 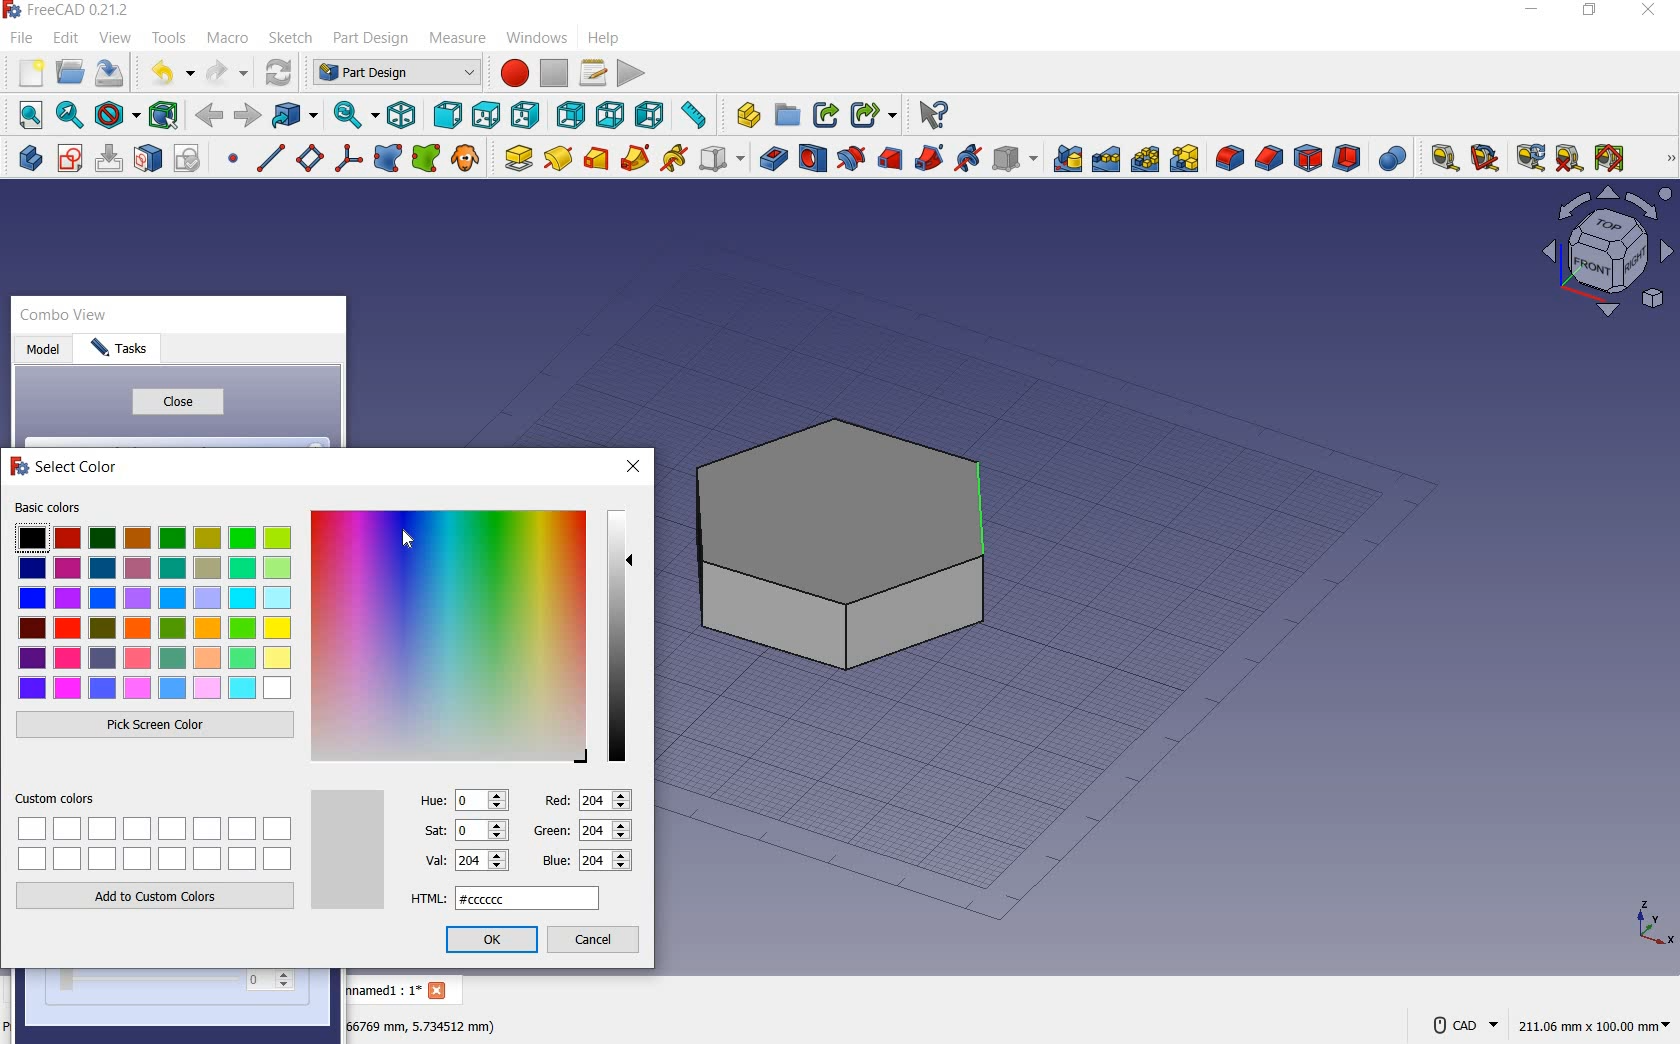 What do you see at coordinates (149, 159) in the screenshot?
I see `map sketch to face` at bounding box center [149, 159].